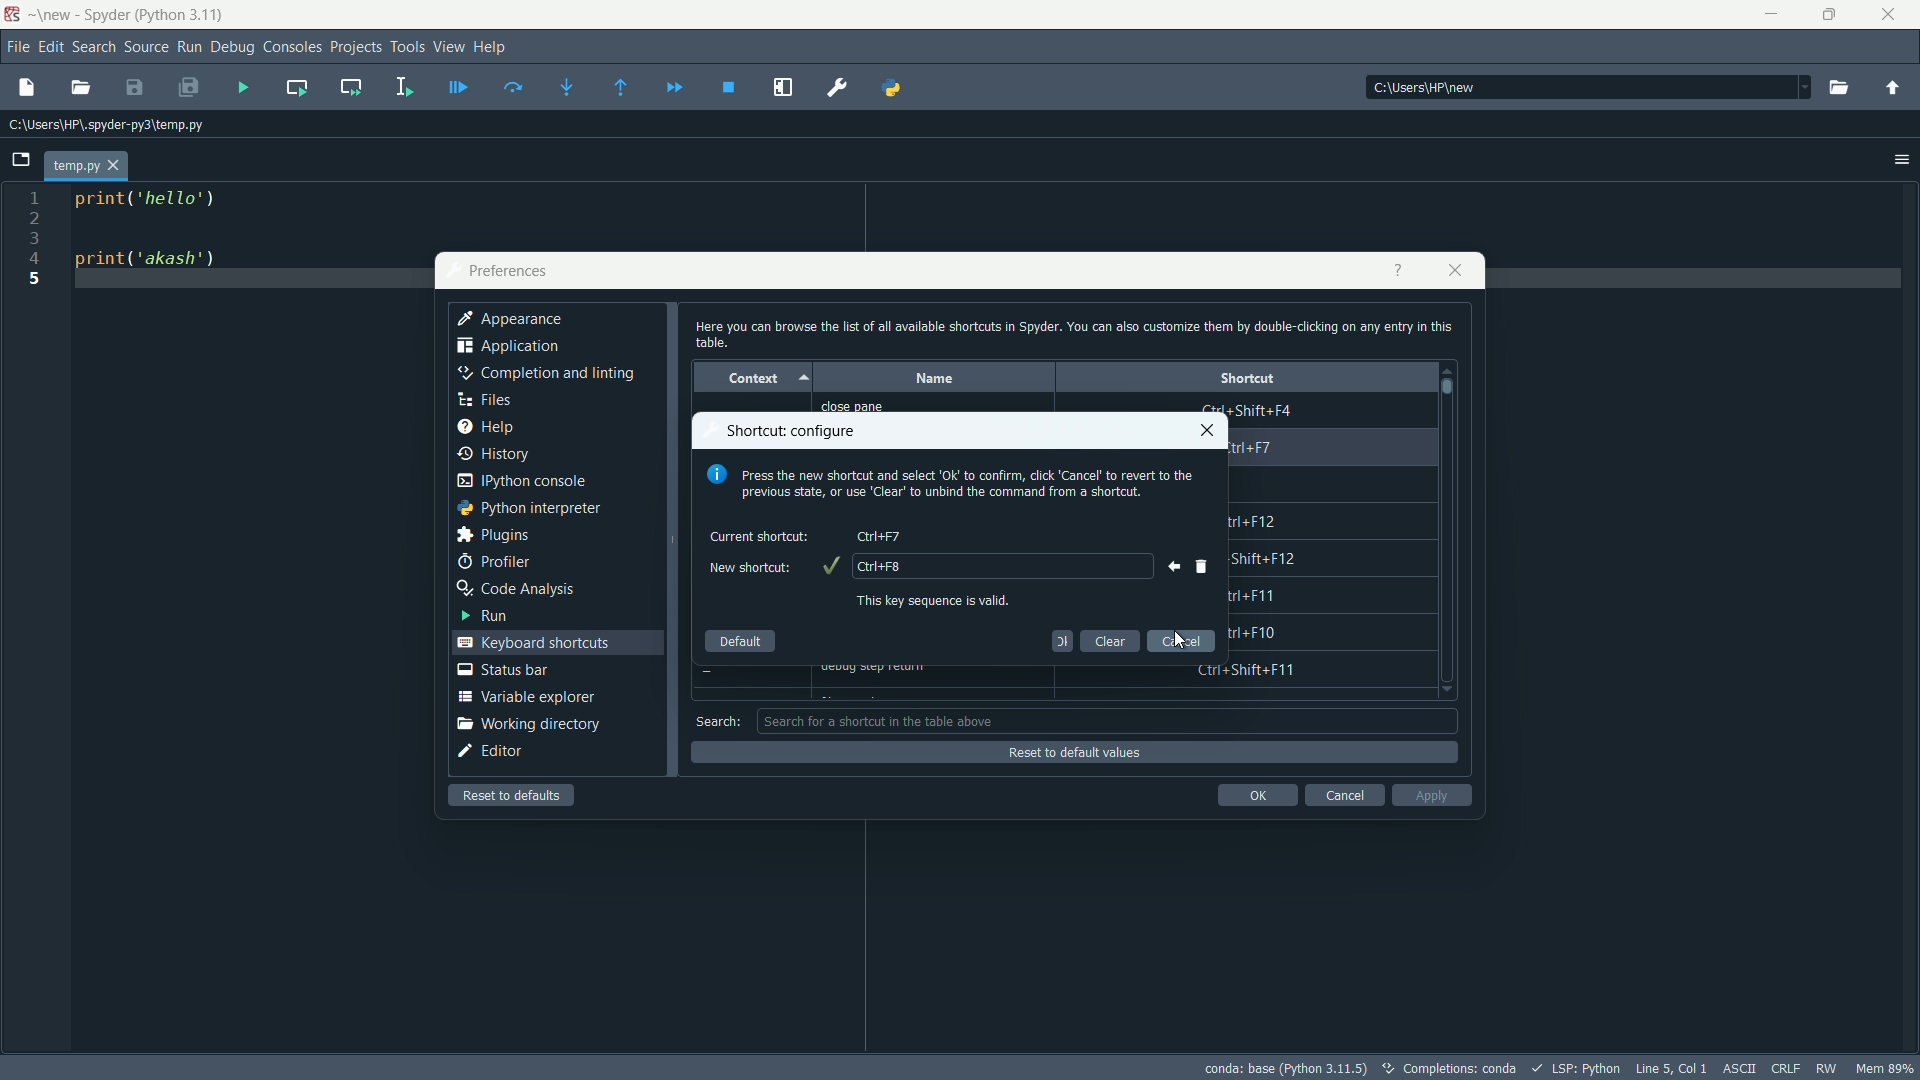  I want to click on file encoding, so click(1736, 1067).